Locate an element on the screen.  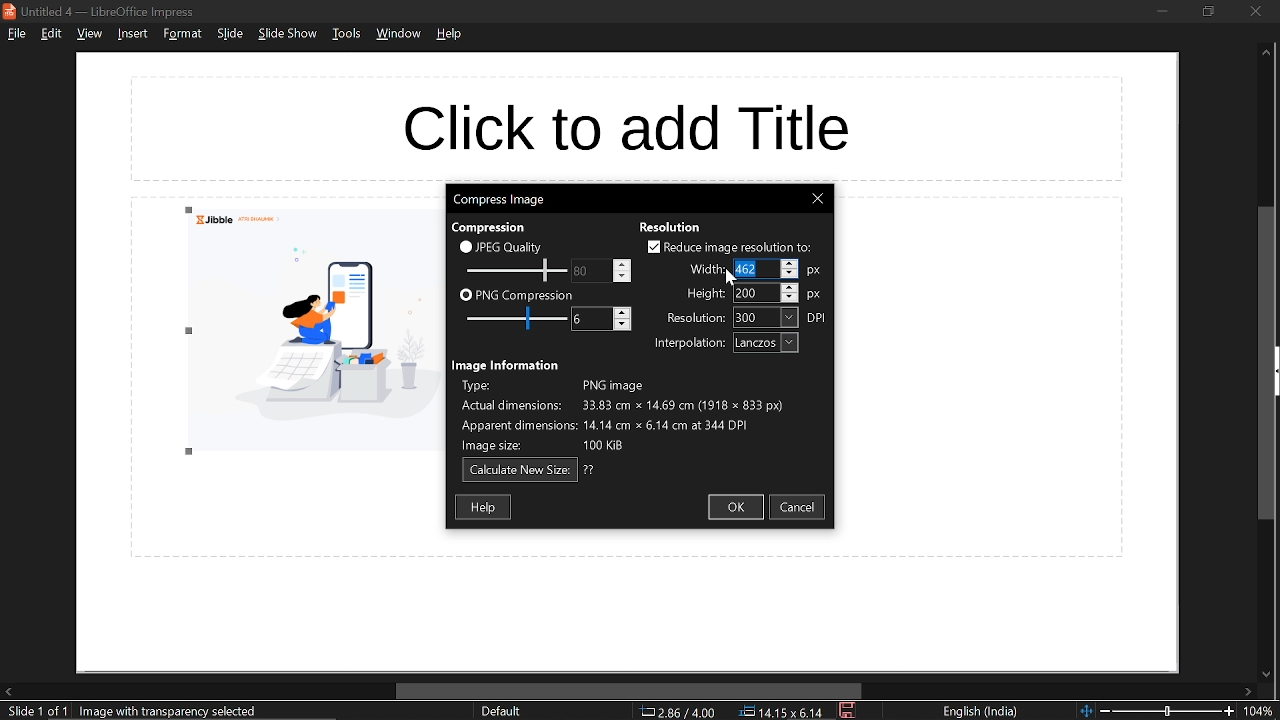
 width is located at coordinates (754, 269).